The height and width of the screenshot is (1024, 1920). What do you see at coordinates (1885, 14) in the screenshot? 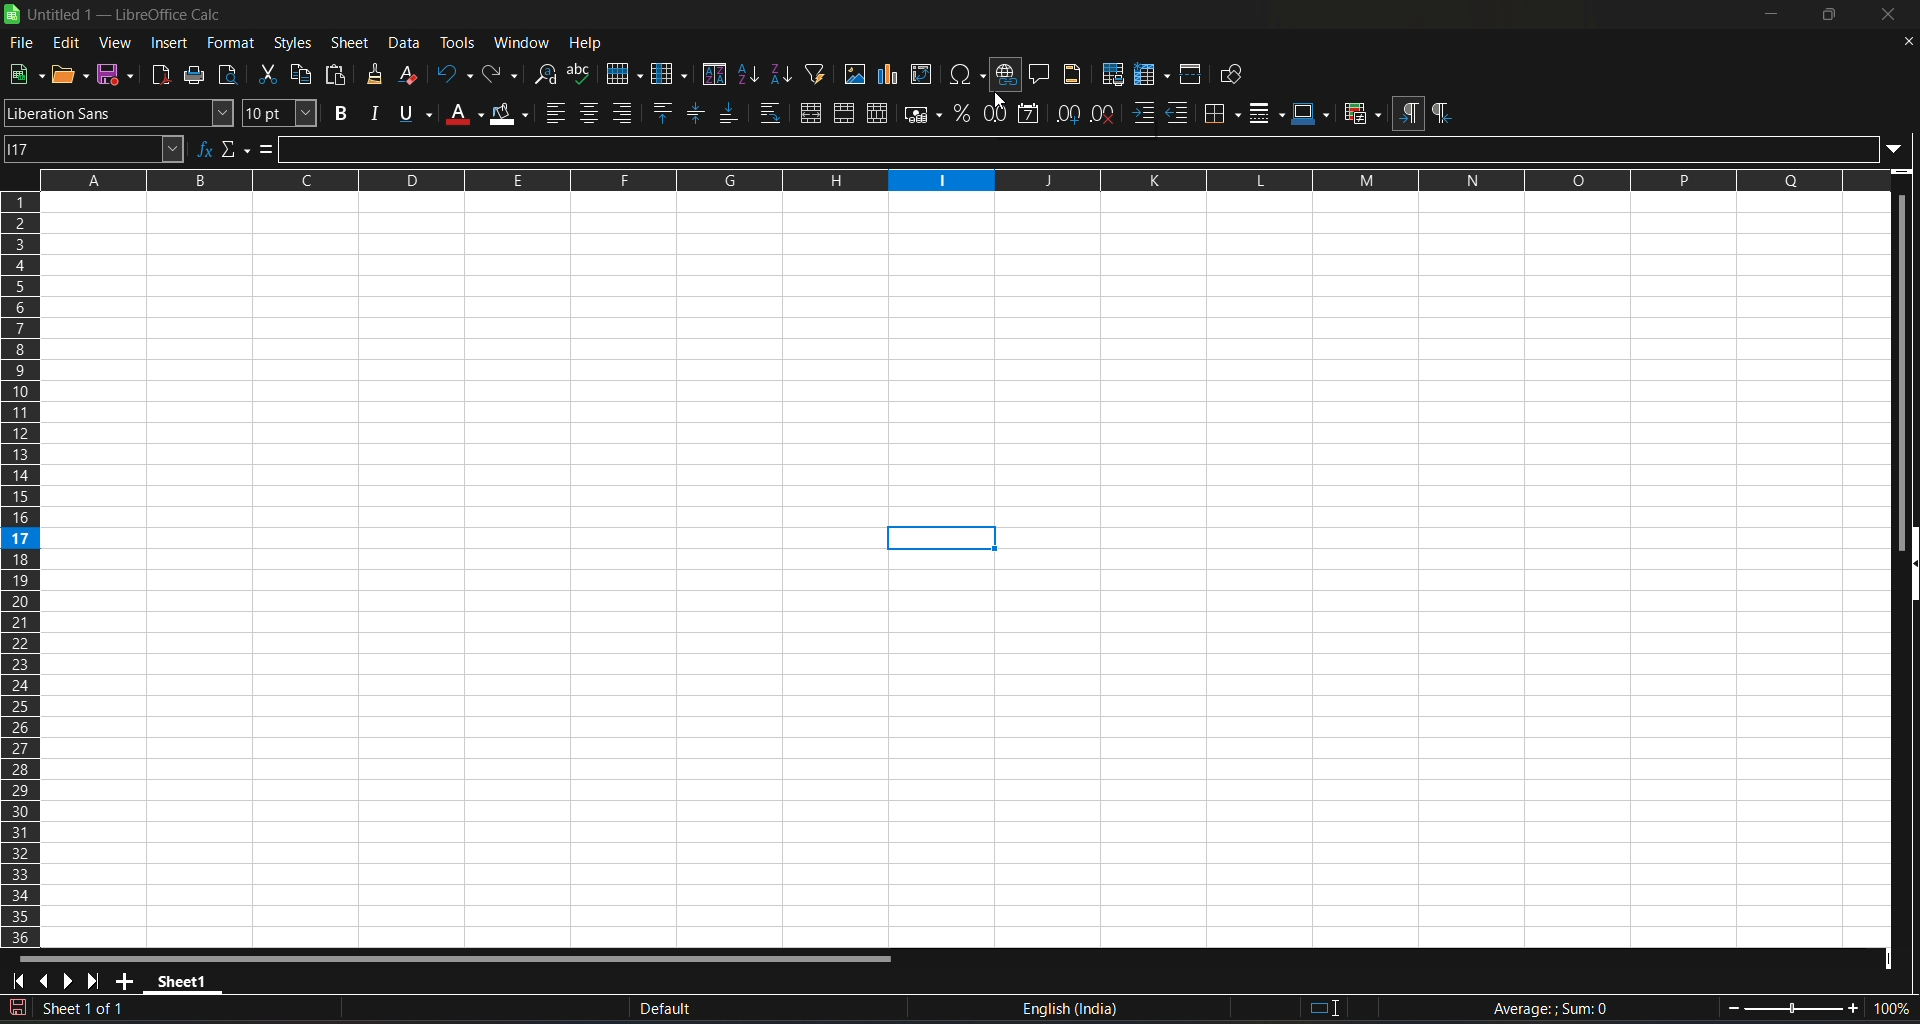
I see `close` at bounding box center [1885, 14].